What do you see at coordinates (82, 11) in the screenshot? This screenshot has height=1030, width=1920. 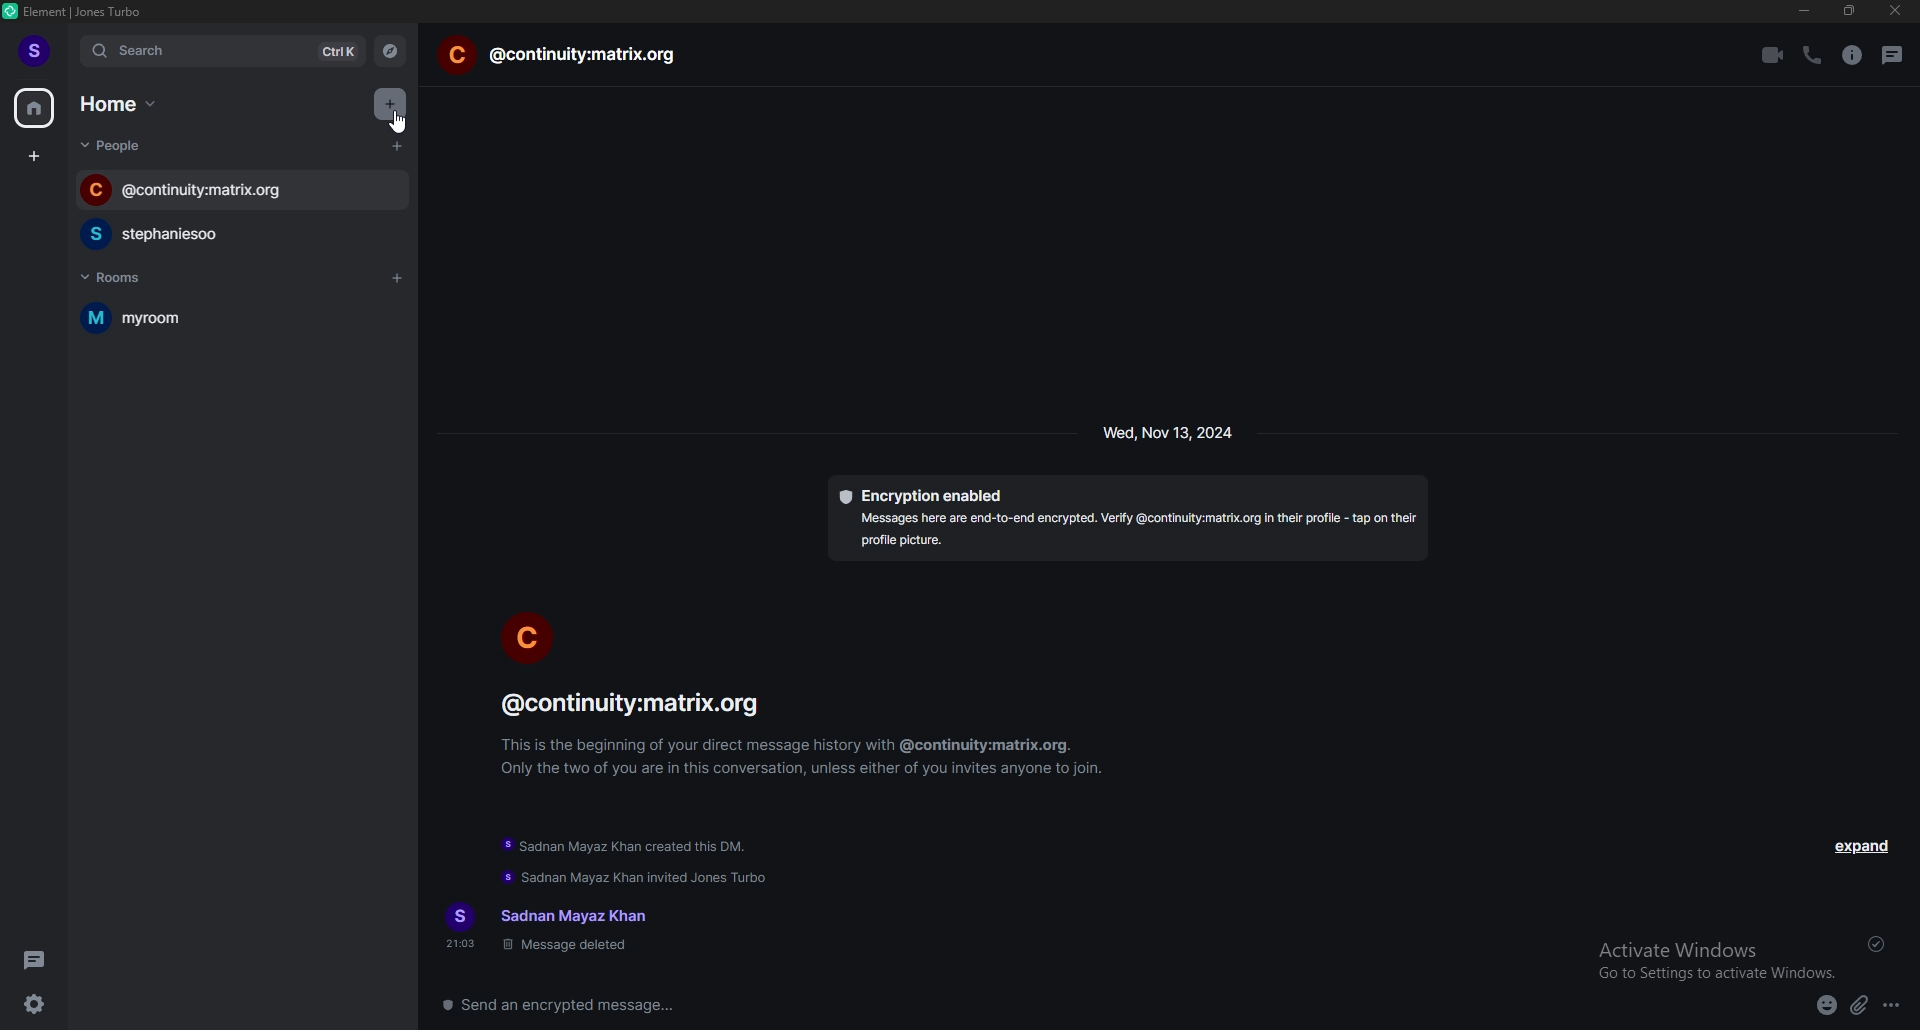 I see `element` at bounding box center [82, 11].